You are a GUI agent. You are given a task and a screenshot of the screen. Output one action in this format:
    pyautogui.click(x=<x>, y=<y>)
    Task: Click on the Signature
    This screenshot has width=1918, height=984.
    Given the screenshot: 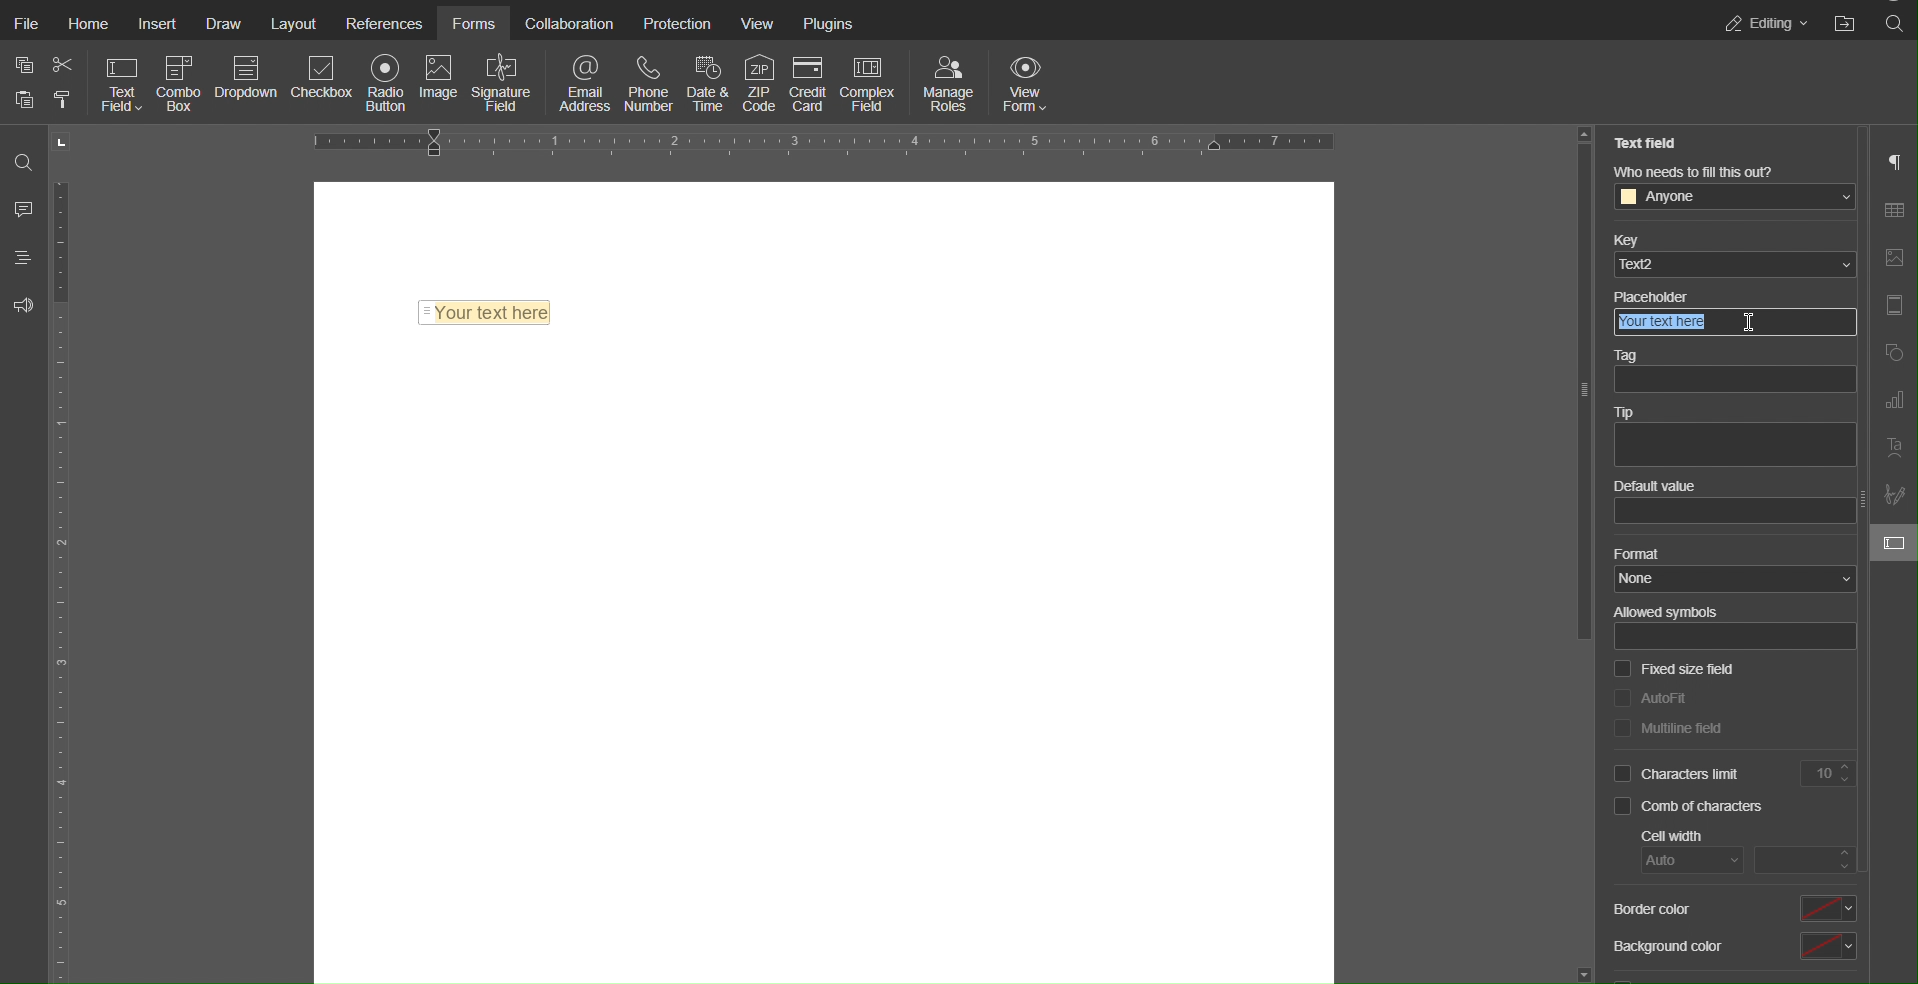 What is the action you would take?
    pyautogui.click(x=1892, y=495)
    